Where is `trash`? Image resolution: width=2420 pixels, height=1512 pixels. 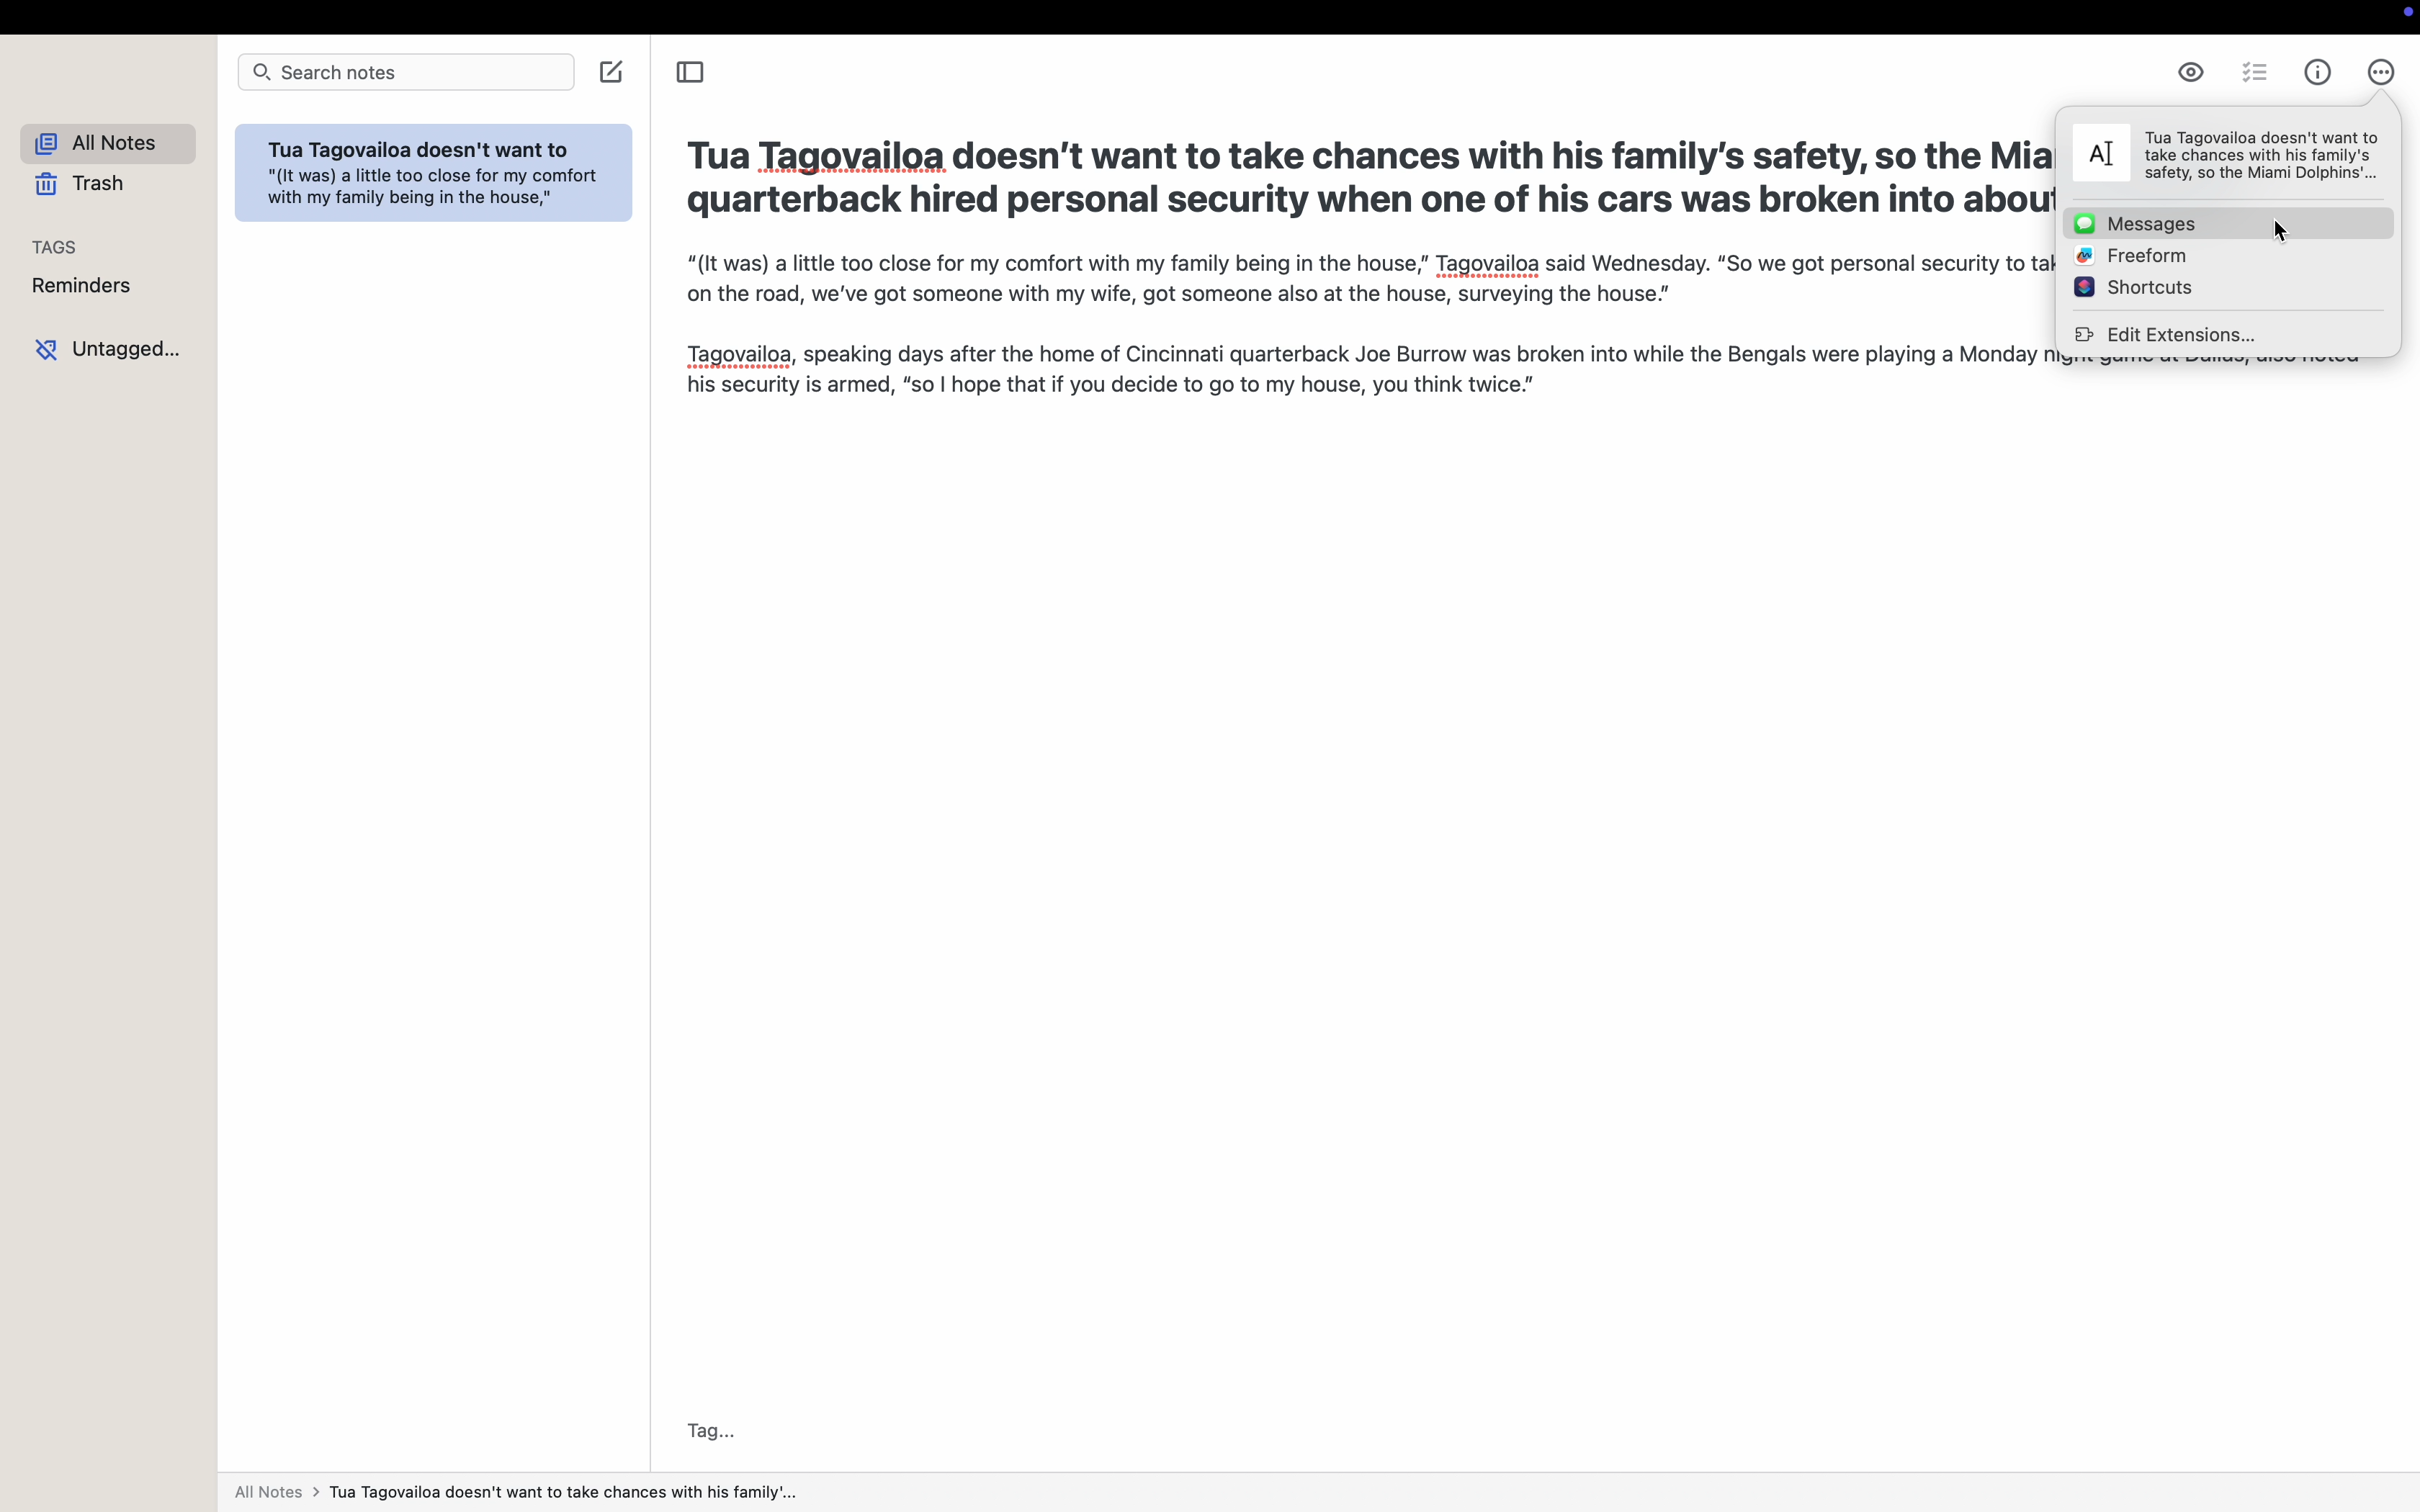 trash is located at coordinates (88, 186).